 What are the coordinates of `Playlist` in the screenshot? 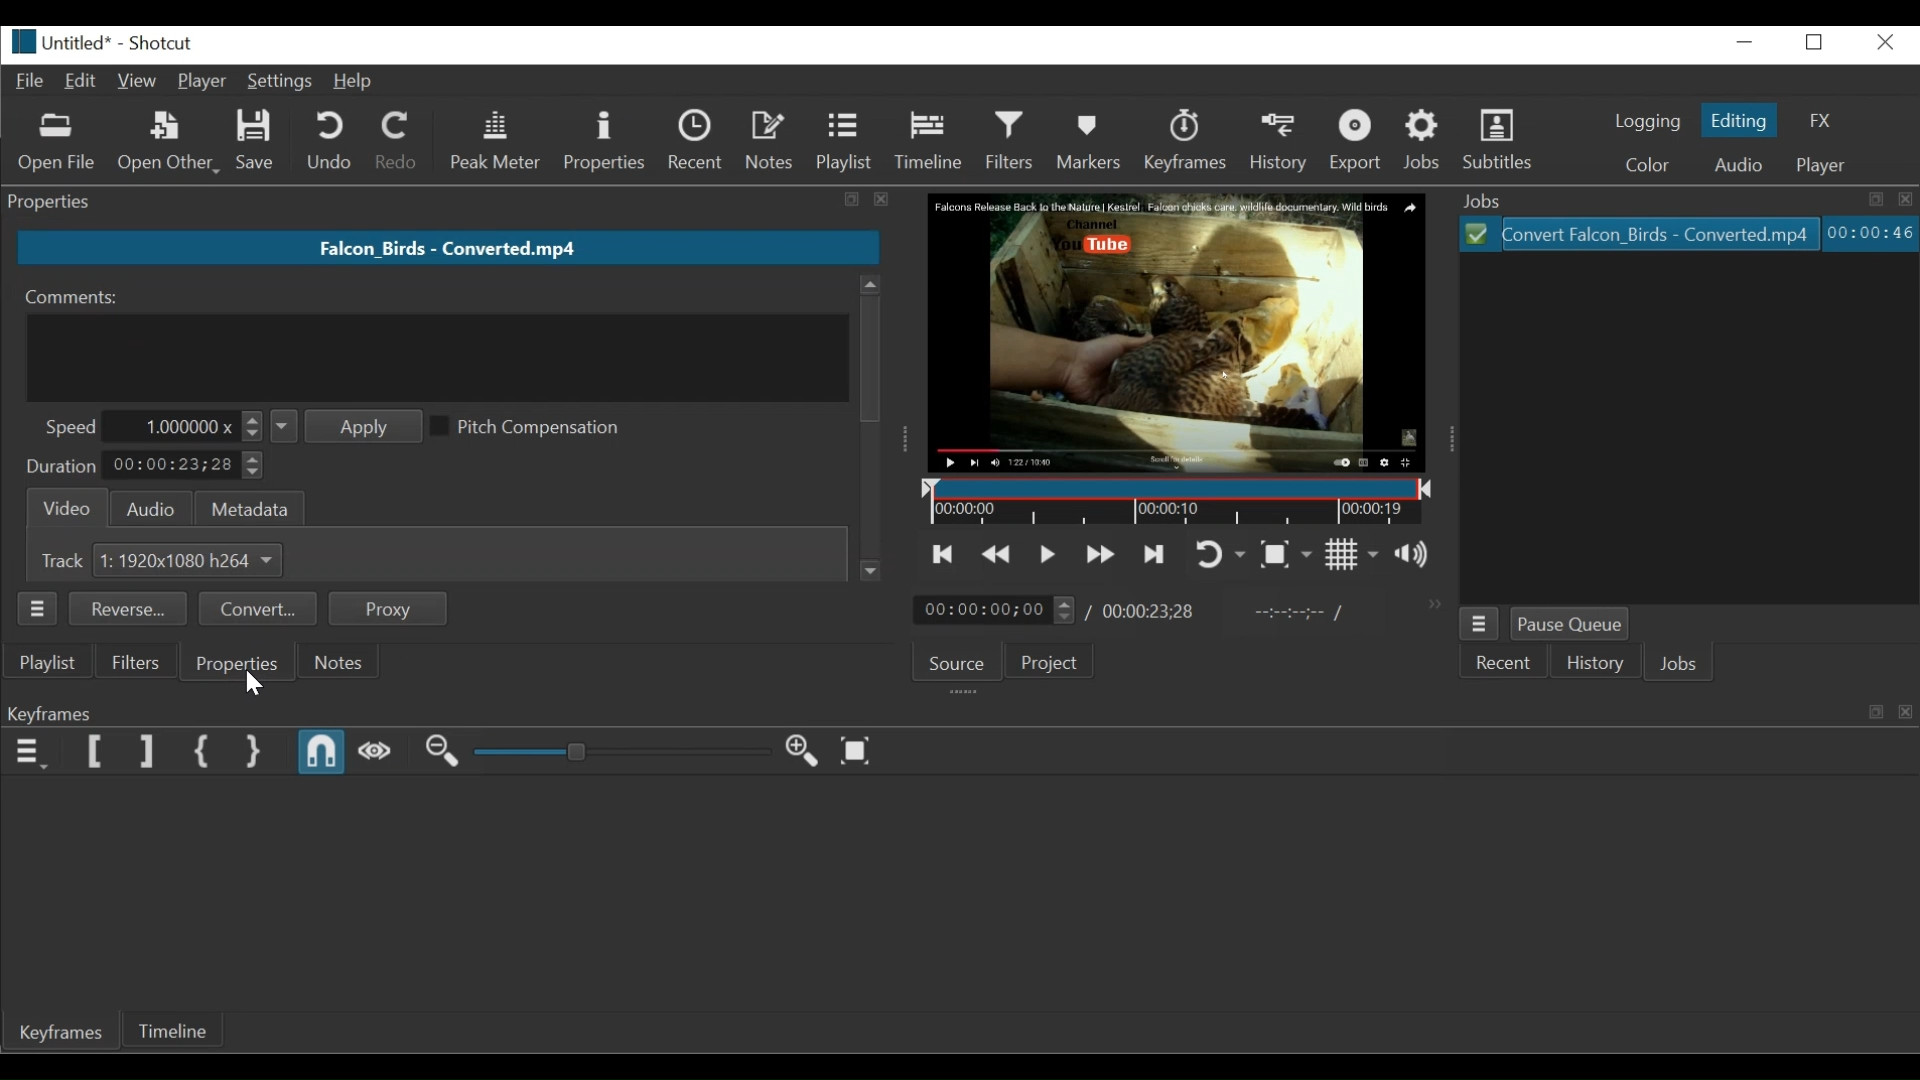 It's located at (847, 143).